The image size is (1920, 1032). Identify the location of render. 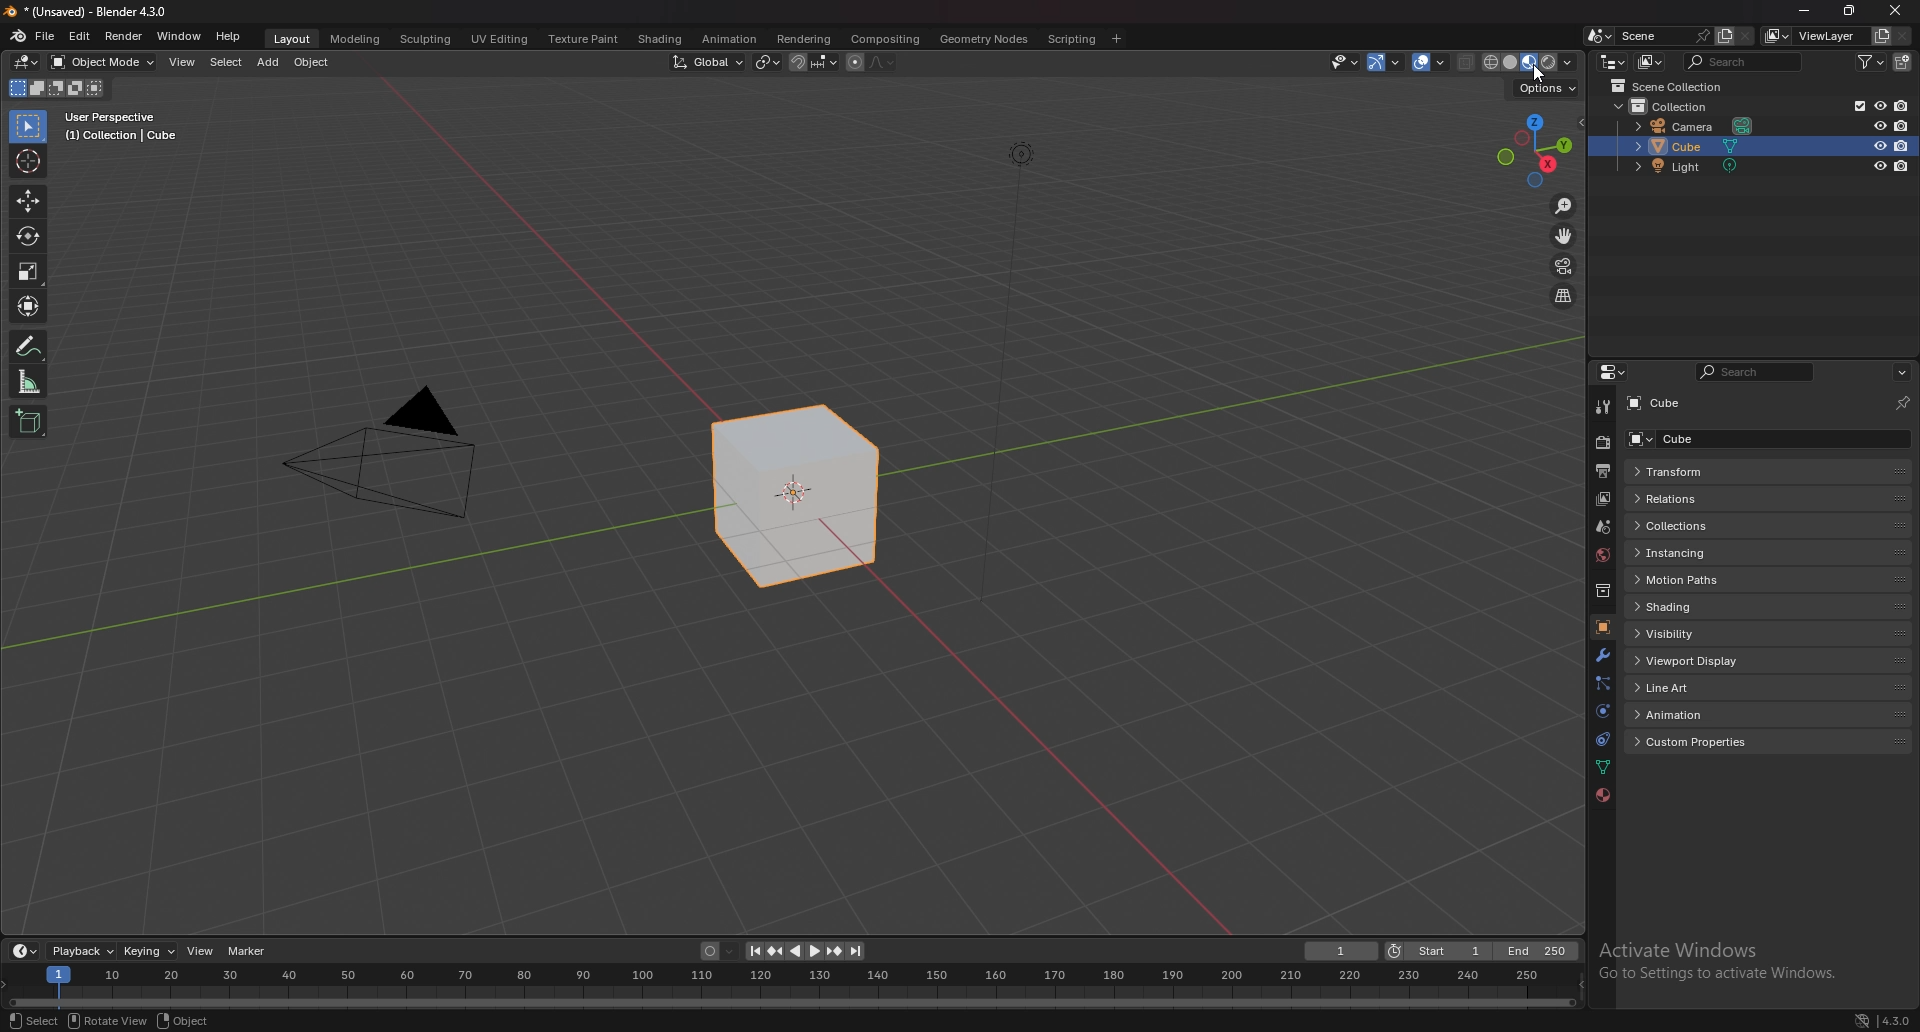
(122, 36).